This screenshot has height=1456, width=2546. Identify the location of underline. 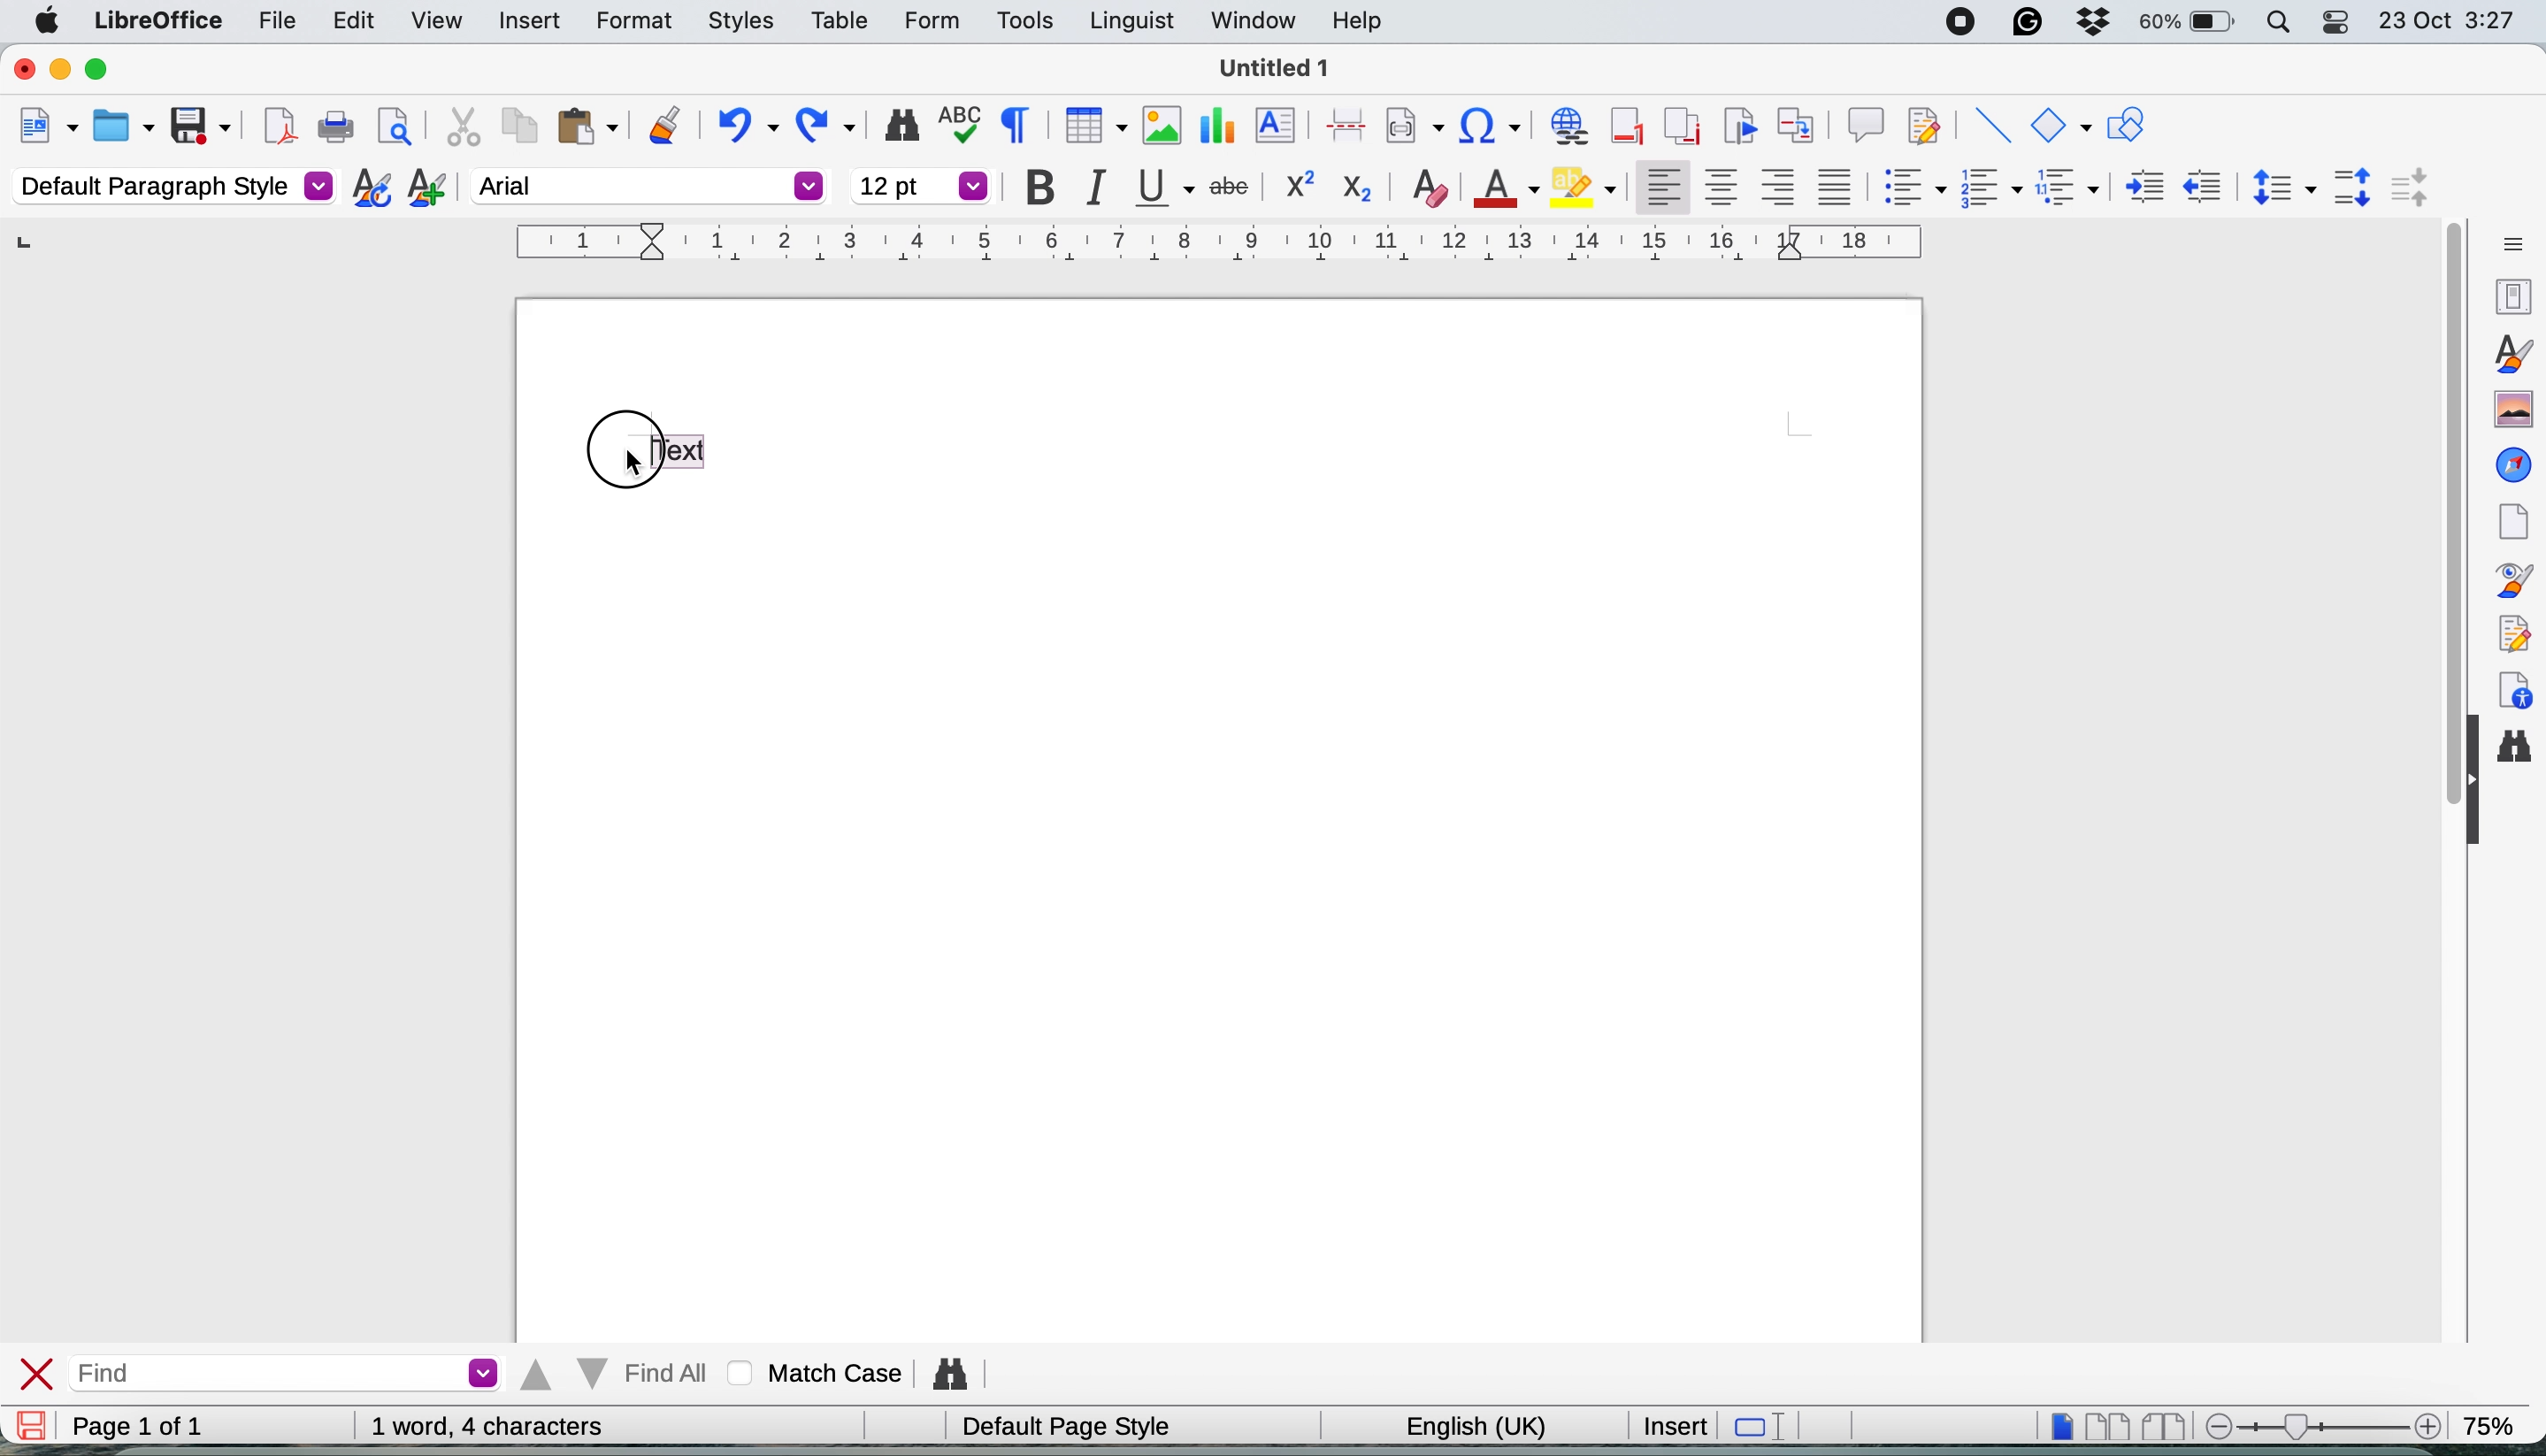
(1161, 190).